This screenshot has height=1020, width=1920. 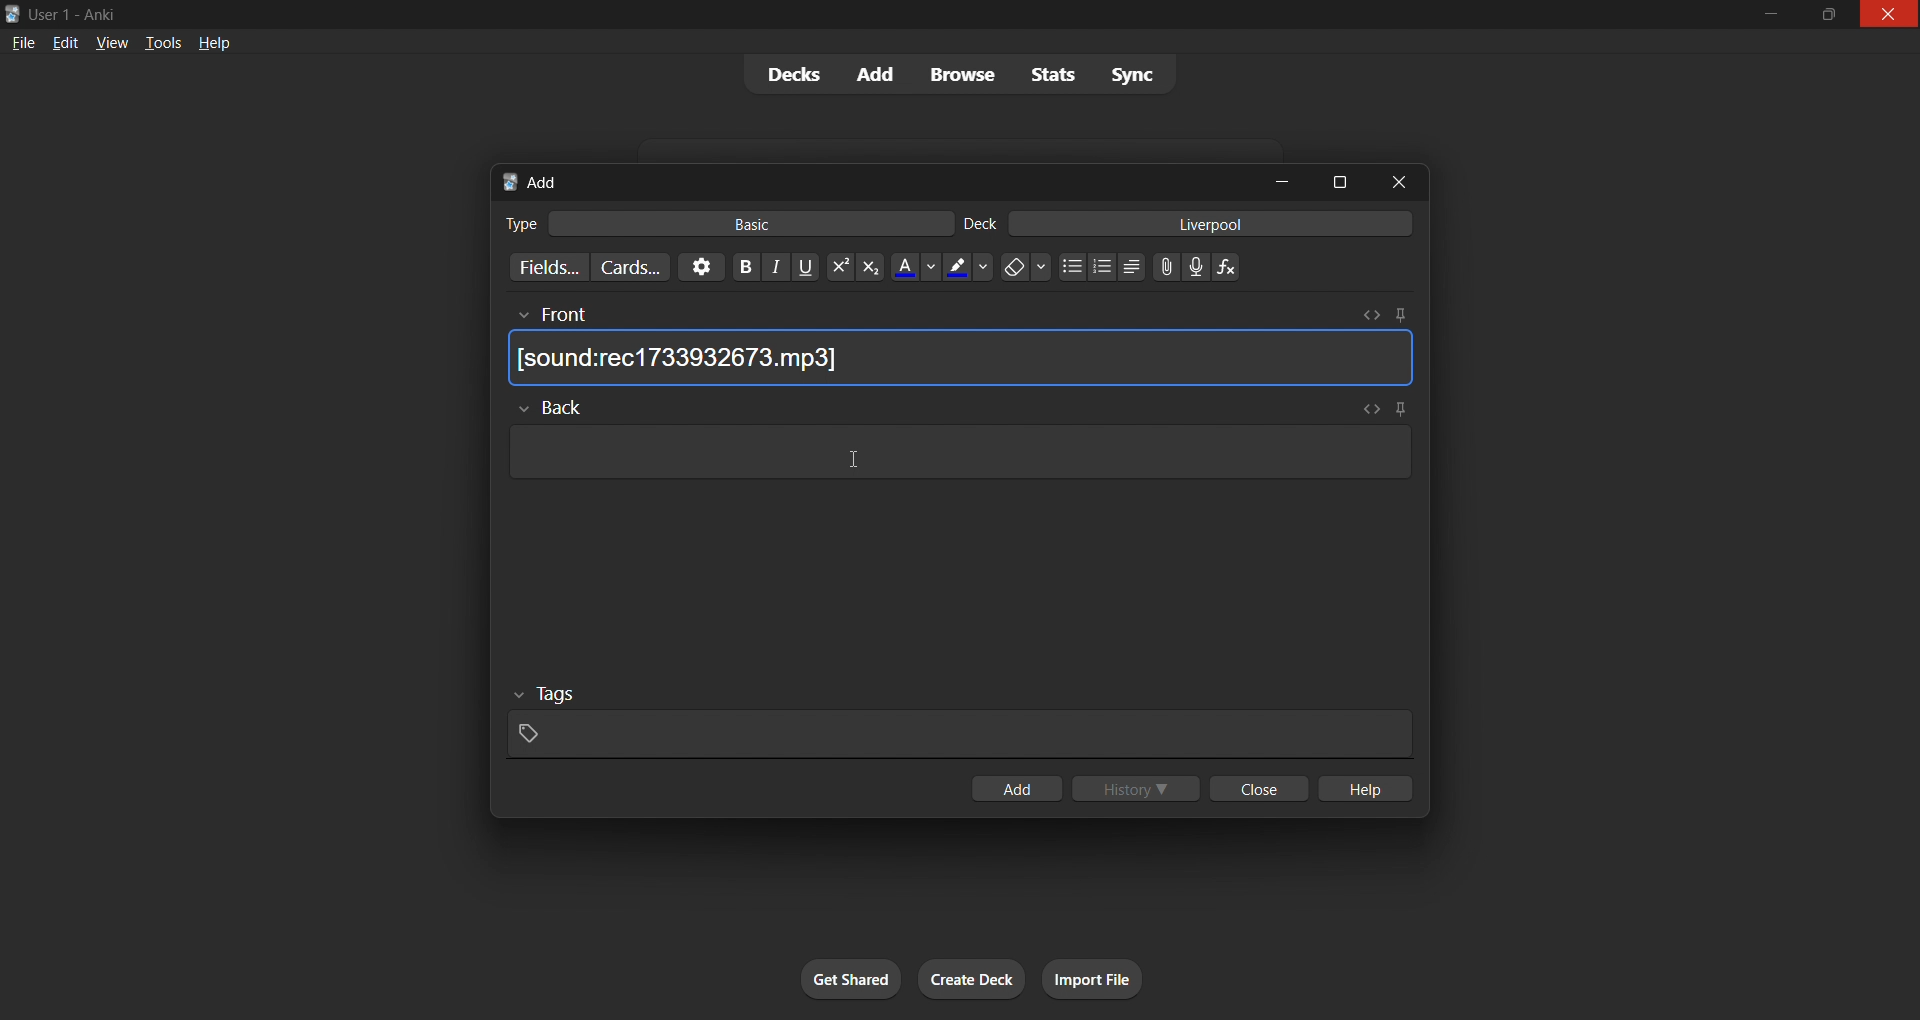 I want to click on sync, so click(x=1135, y=75).